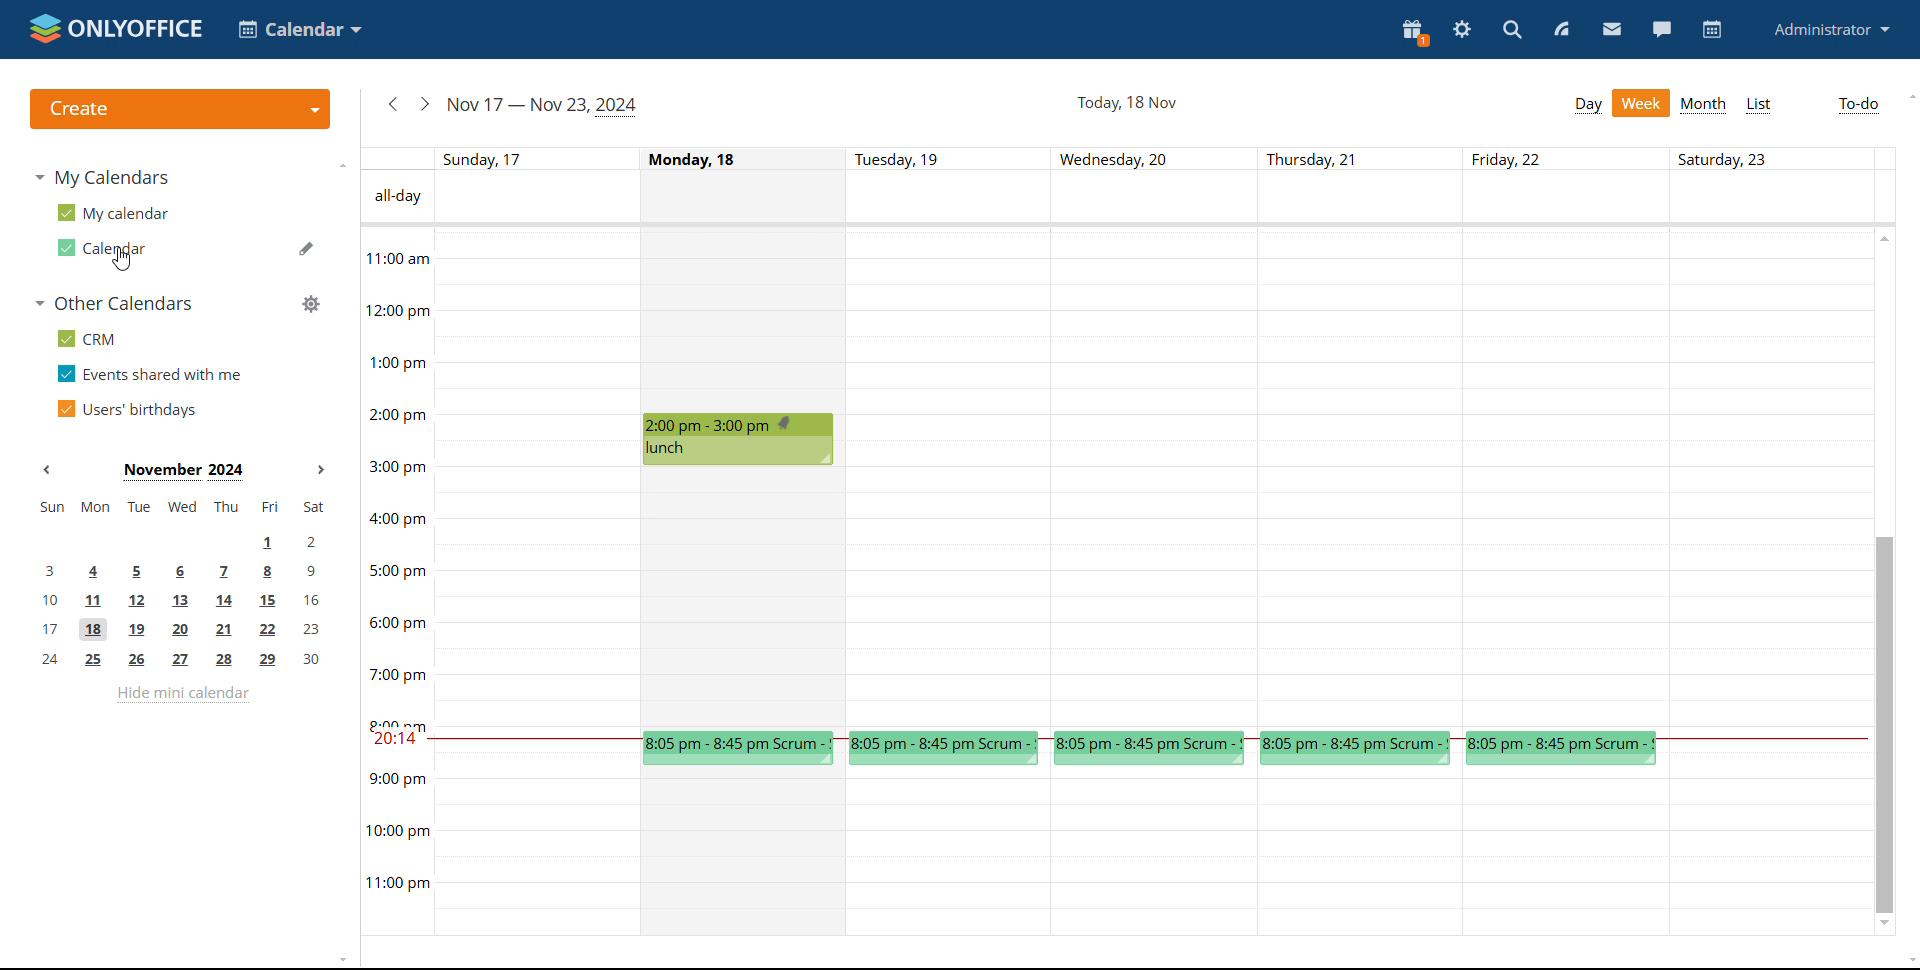 This screenshot has width=1920, height=970. Describe the element at coordinates (1565, 477) in the screenshot. I see `friday` at that location.